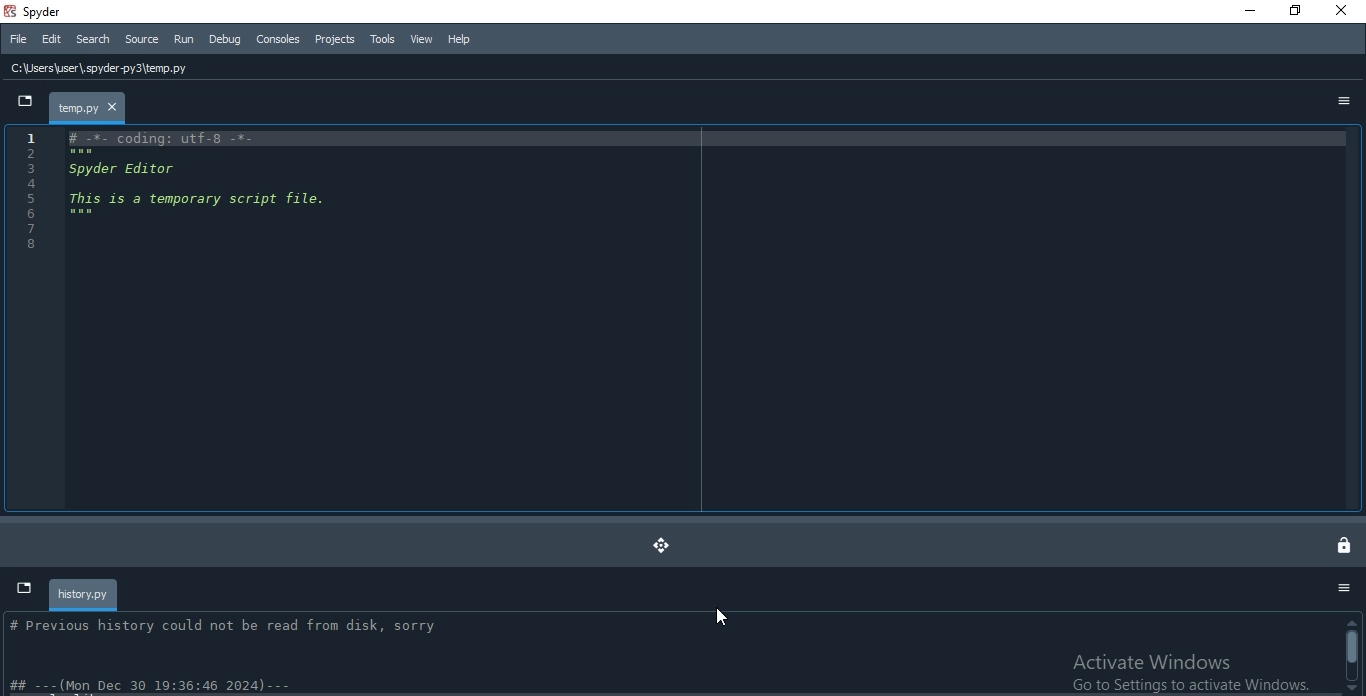 Image resolution: width=1366 pixels, height=696 pixels. I want to click on Scrollbar, so click(1353, 650).